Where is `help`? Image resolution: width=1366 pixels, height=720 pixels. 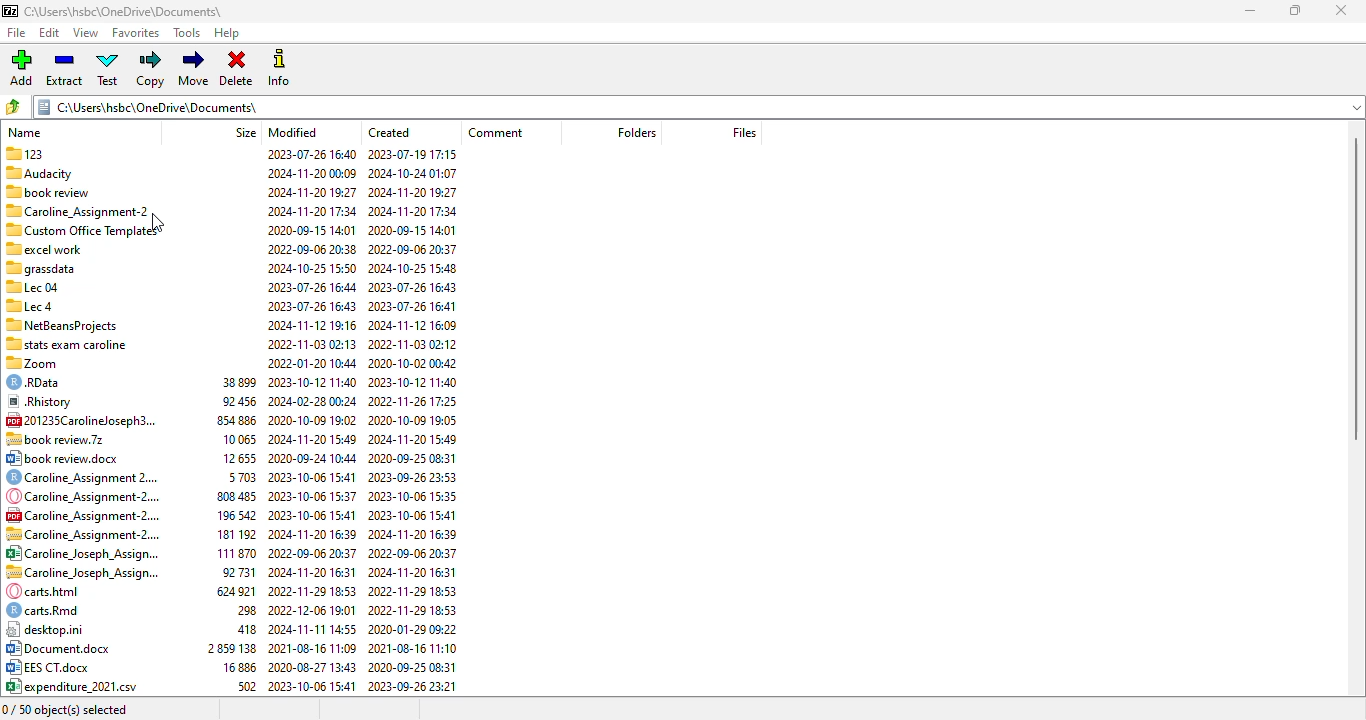
help is located at coordinates (225, 33).